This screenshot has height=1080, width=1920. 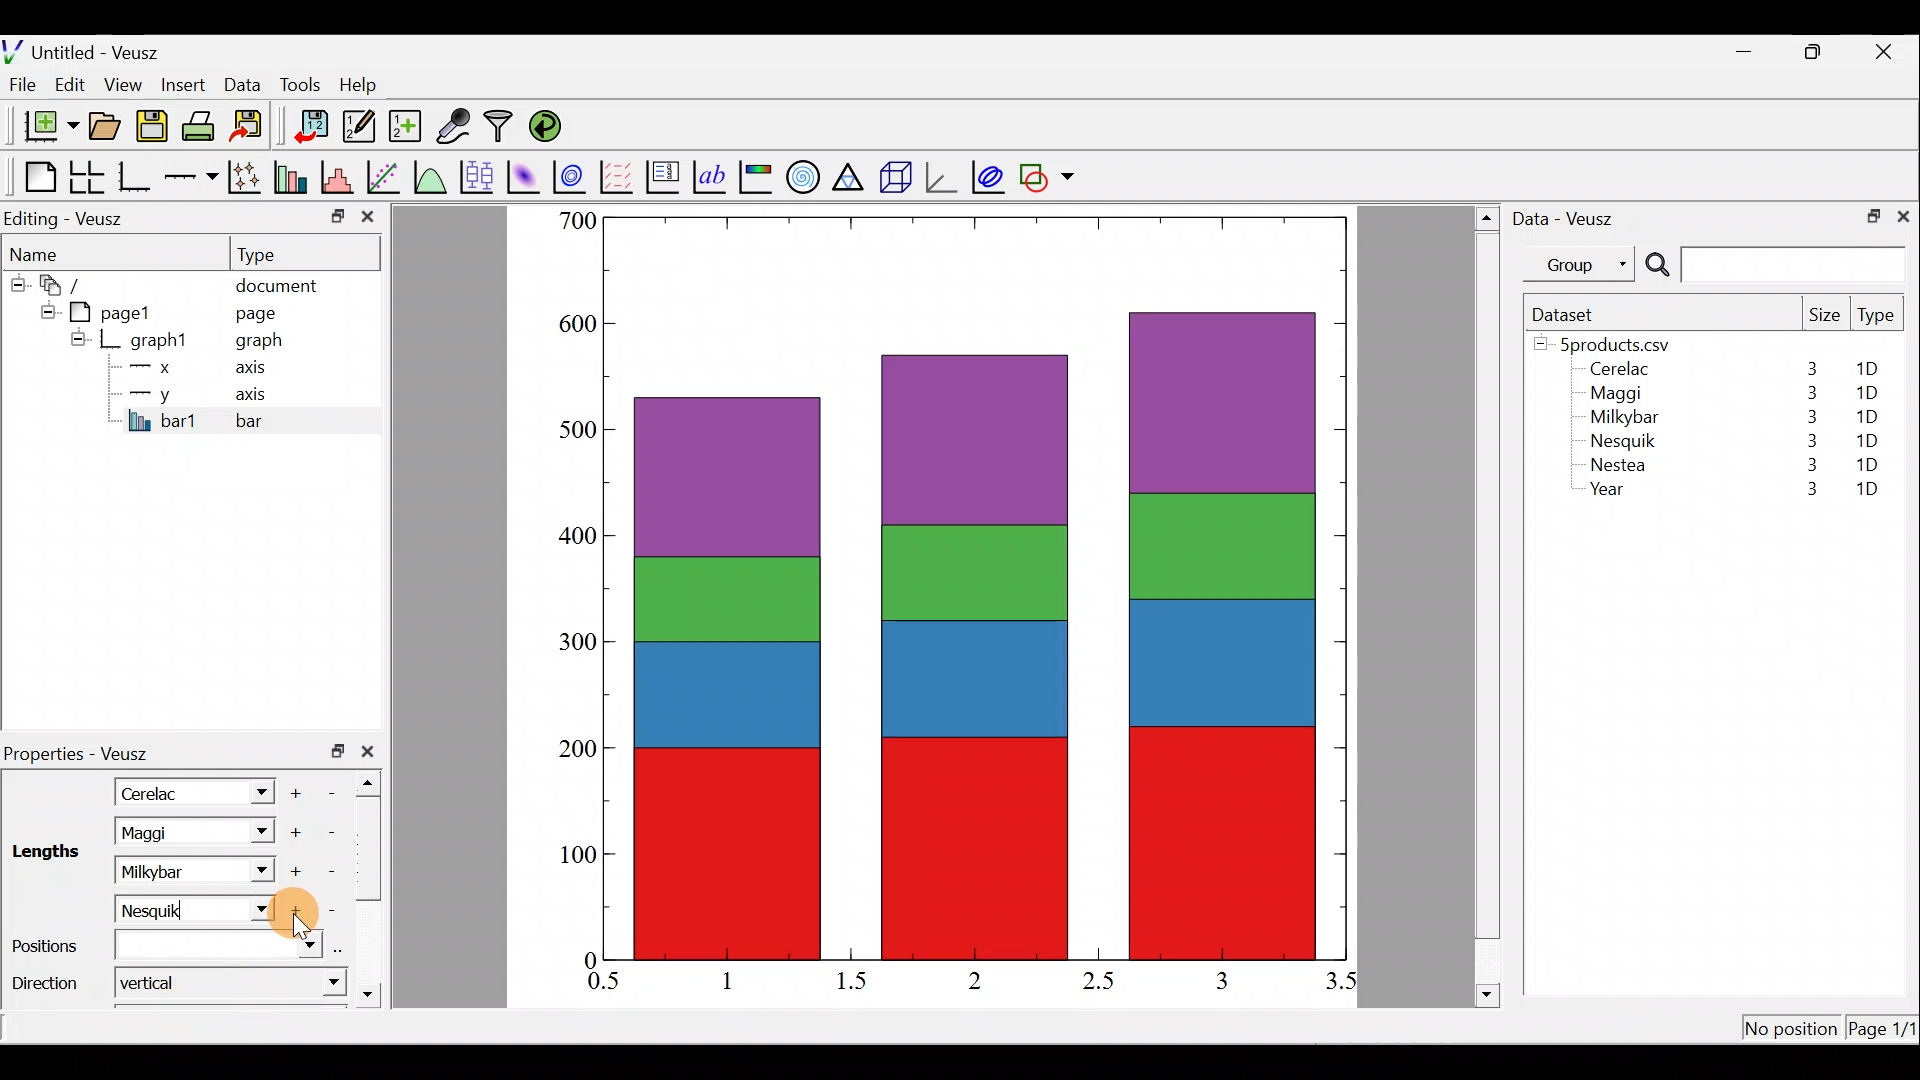 What do you see at coordinates (186, 84) in the screenshot?
I see `Insert` at bounding box center [186, 84].